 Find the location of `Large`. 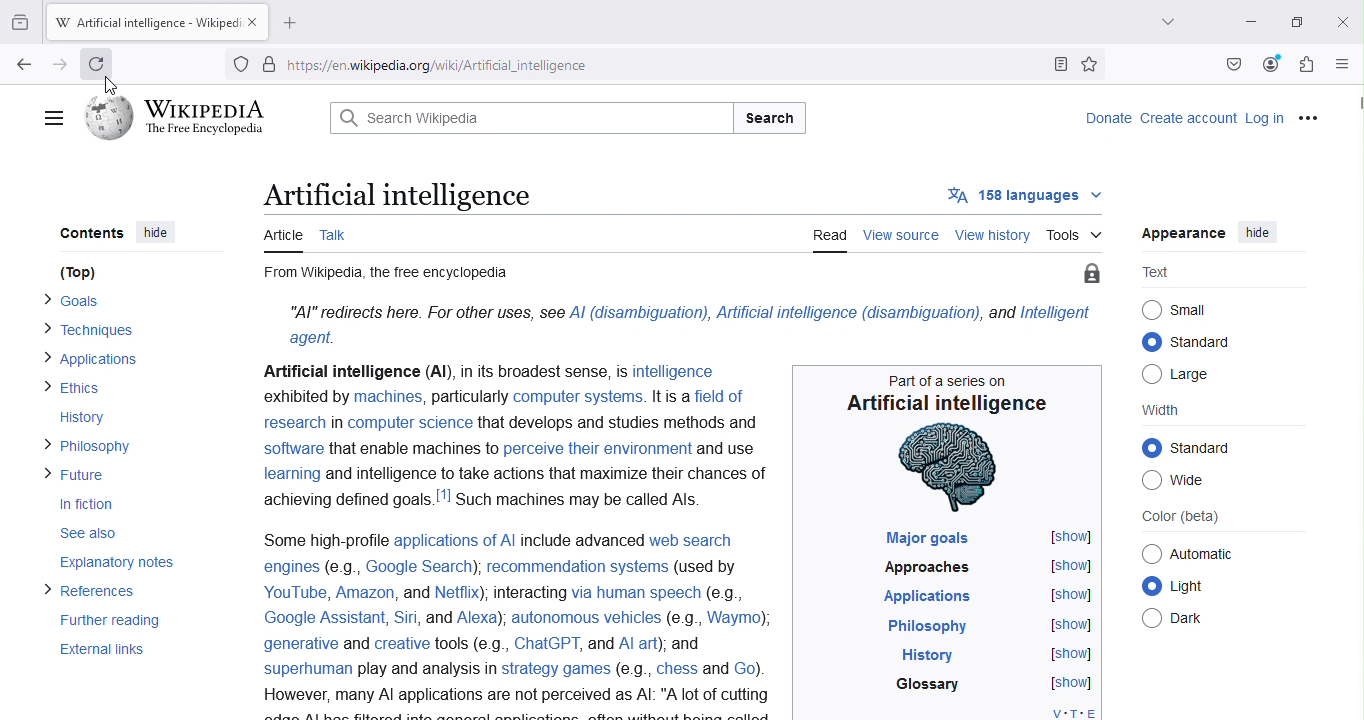

Large is located at coordinates (1178, 376).